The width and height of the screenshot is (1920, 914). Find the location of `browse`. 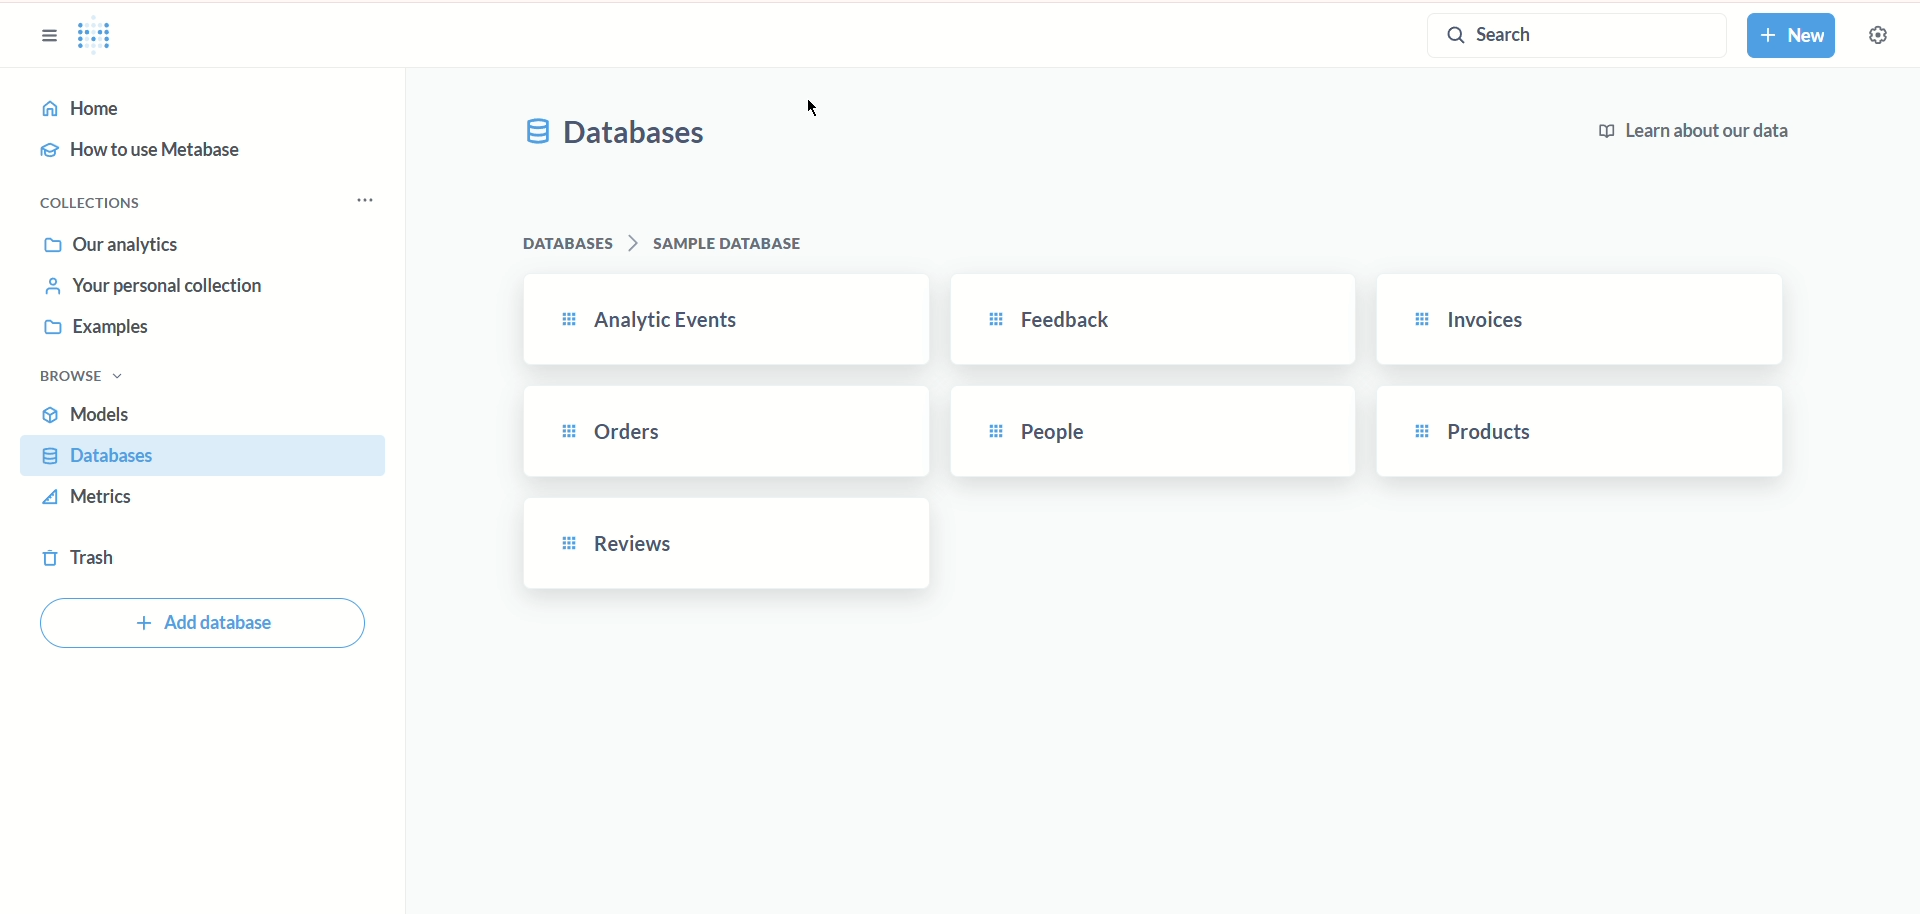

browse is located at coordinates (80, 377).